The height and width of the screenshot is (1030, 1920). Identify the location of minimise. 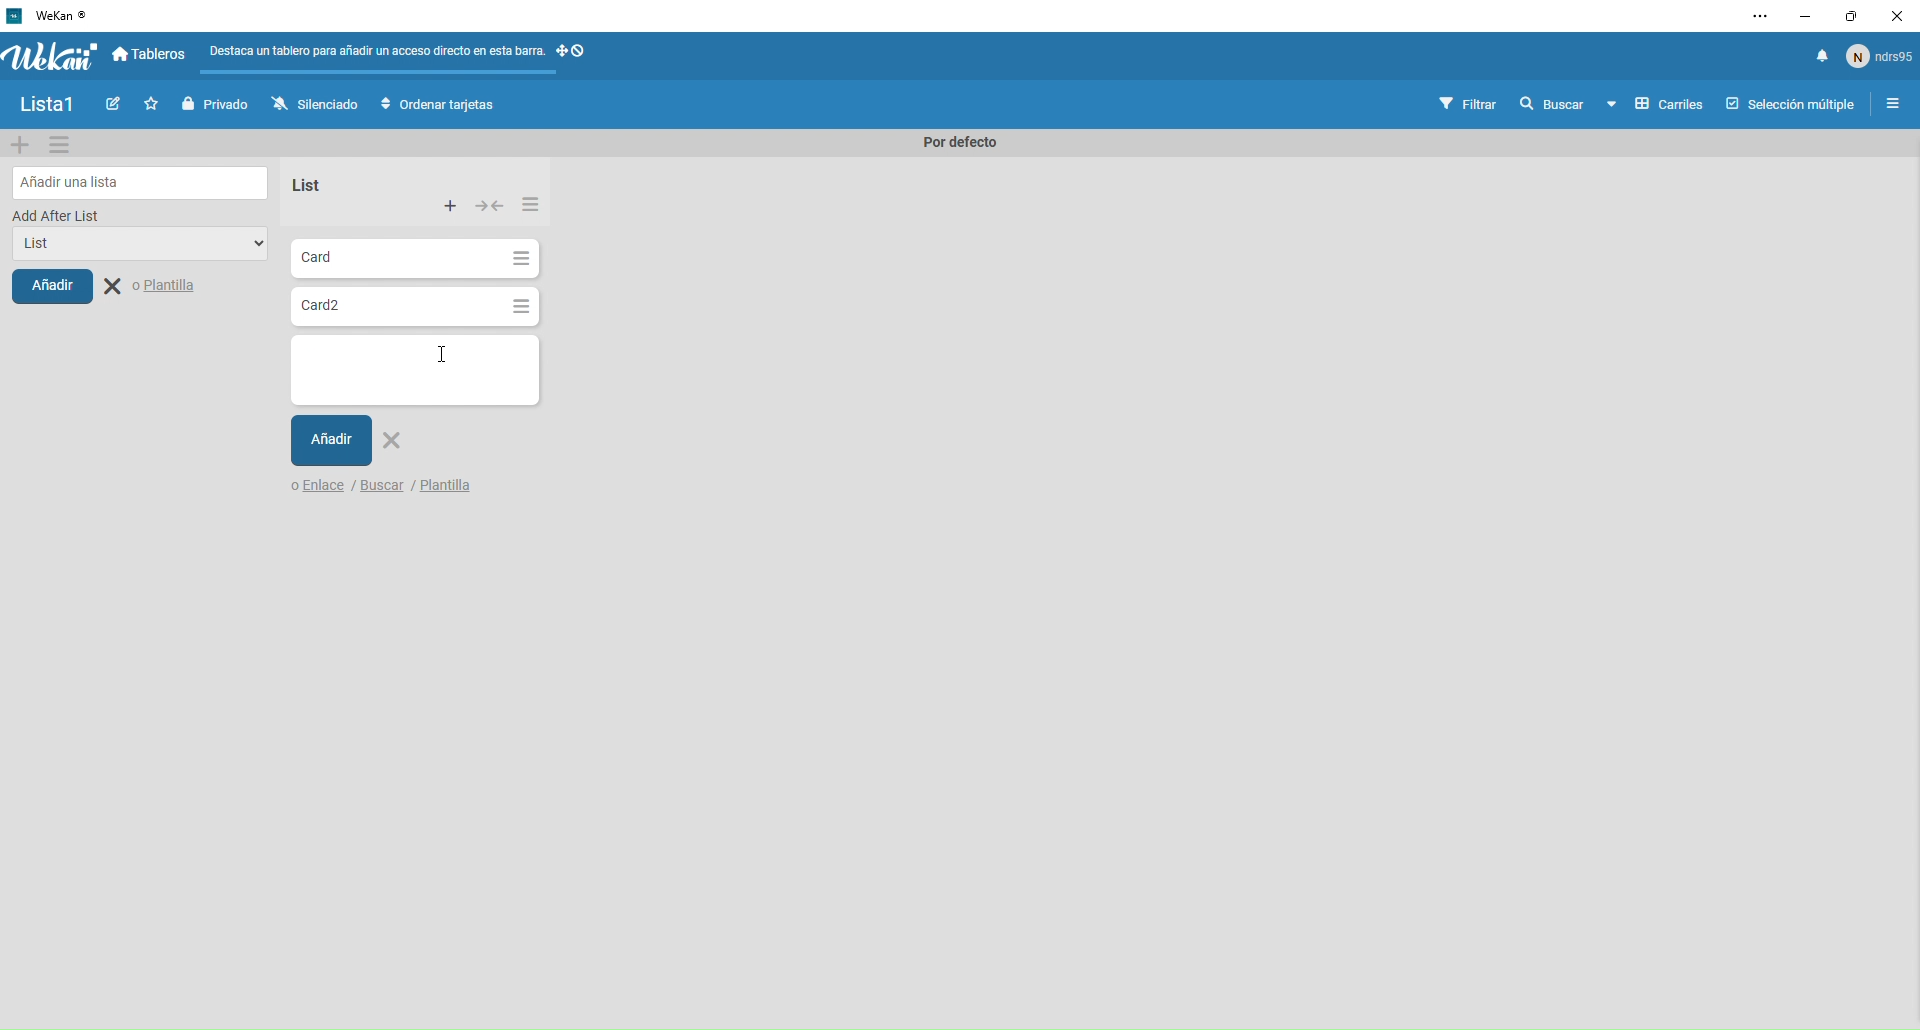
(1803, 17).